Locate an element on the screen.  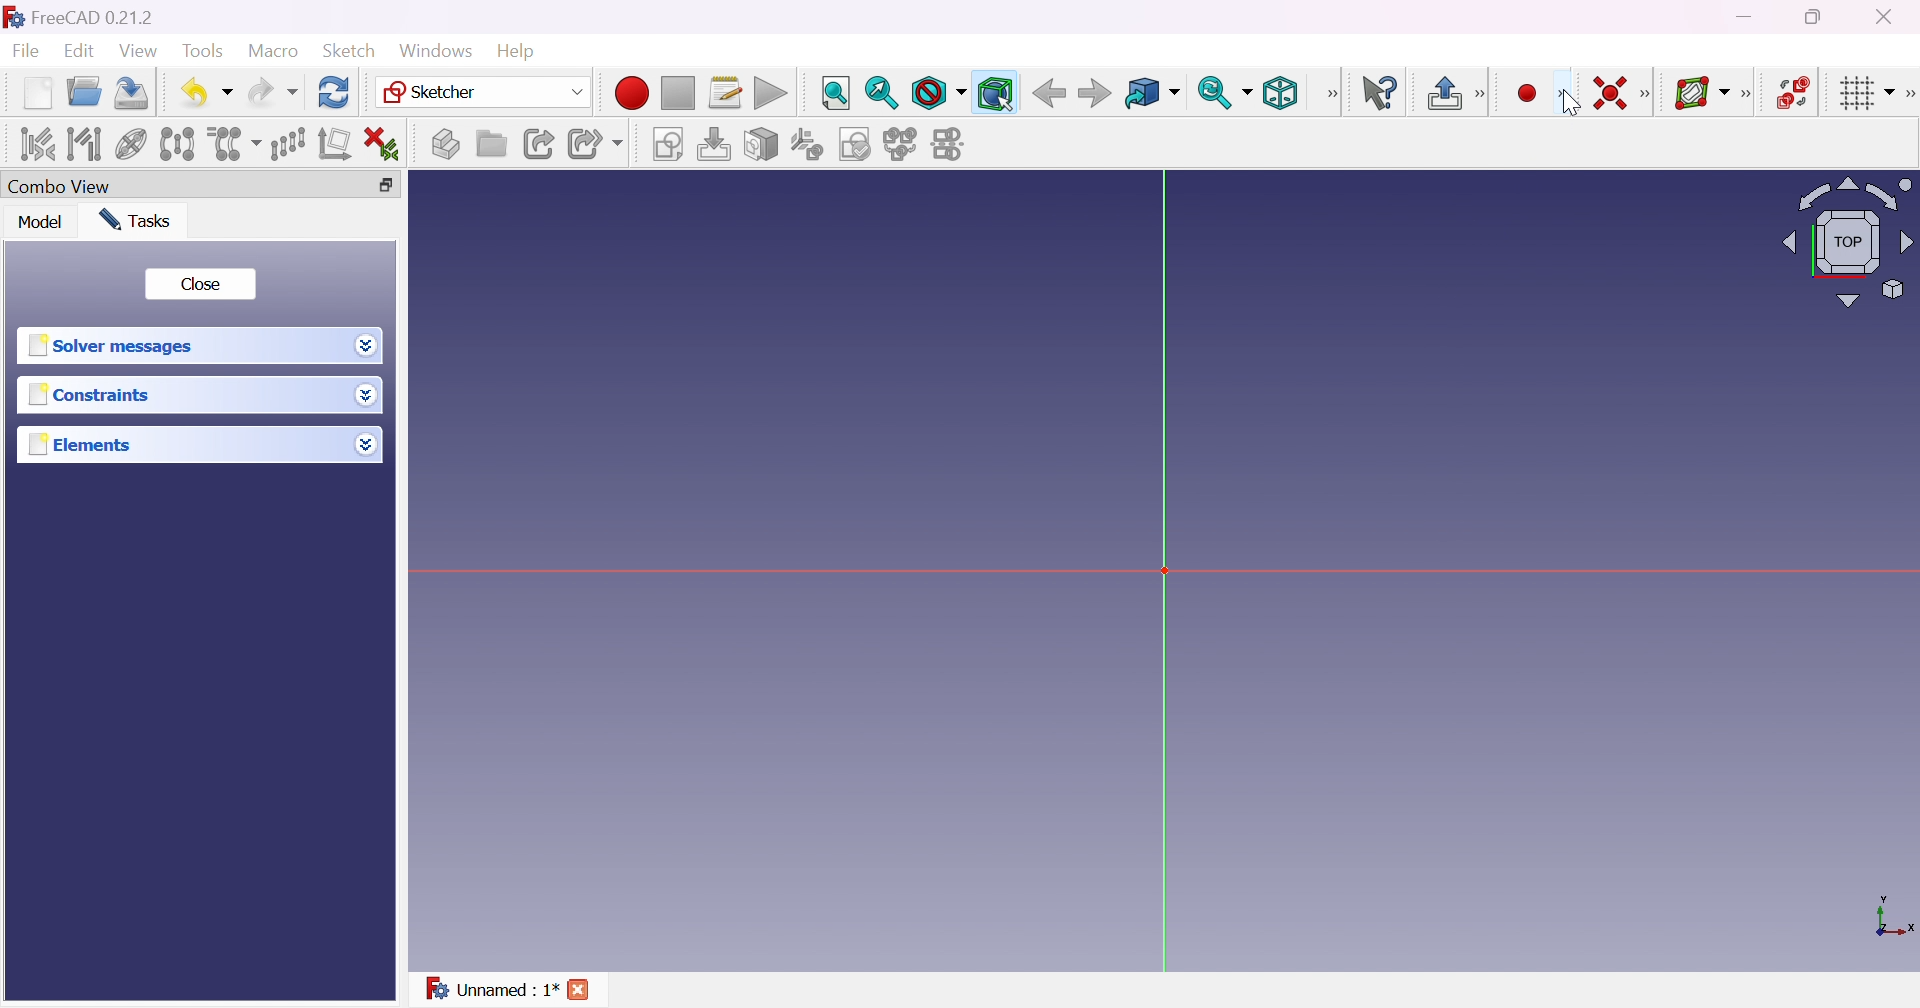
Show/hide B-spline information layer is located at coordinates (1701, 92).